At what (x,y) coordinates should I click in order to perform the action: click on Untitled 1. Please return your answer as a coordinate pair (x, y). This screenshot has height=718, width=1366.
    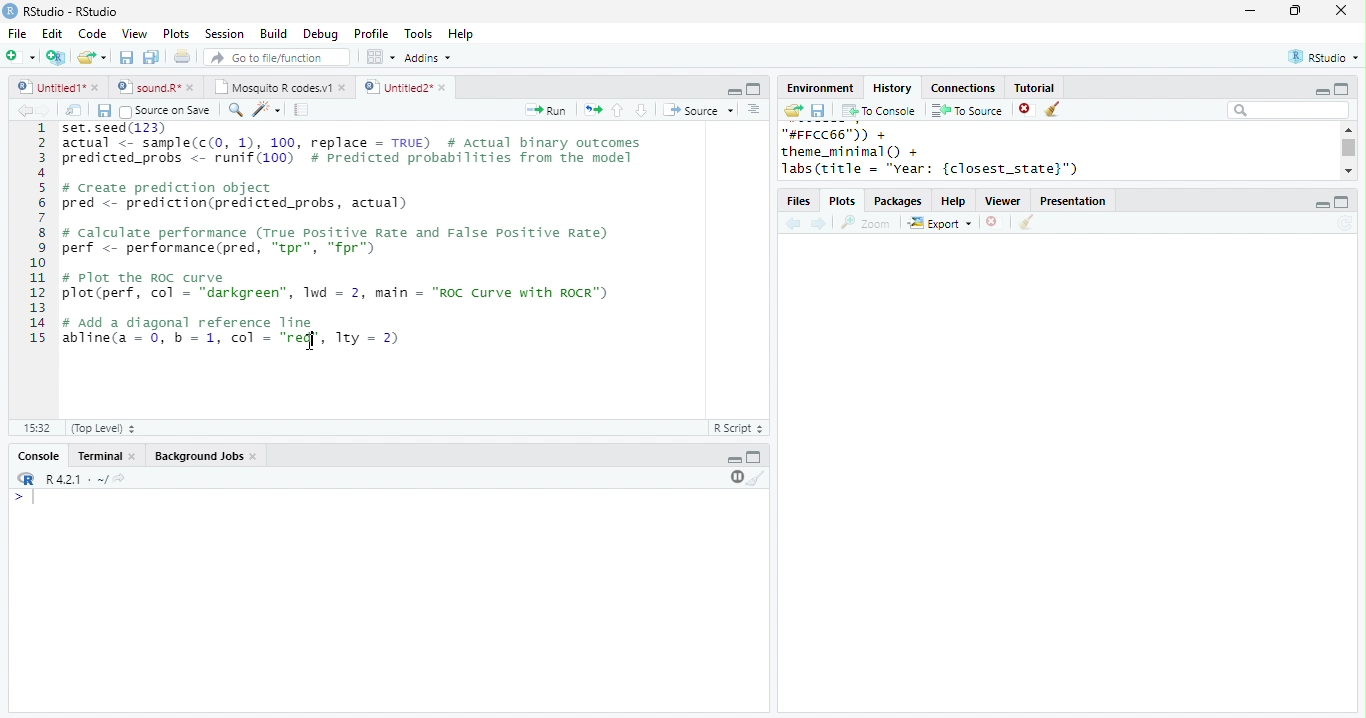
    Looking at the image, I should click on (48, 86).